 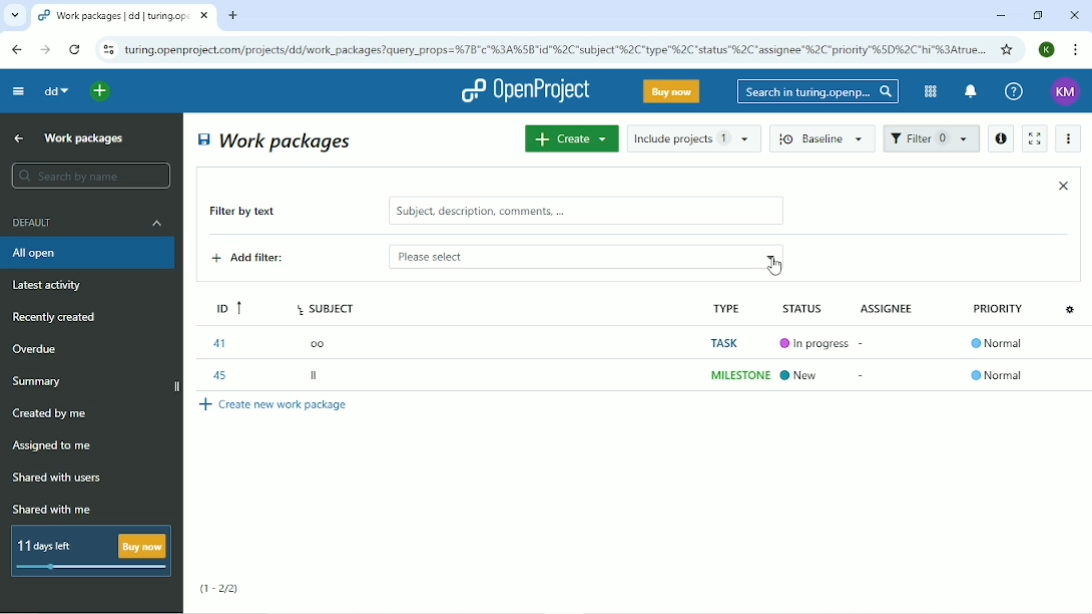 What do you see at coordinates (74, 49) in the screenshot?
I see `Reload this page` at bounding box center [74, 49].